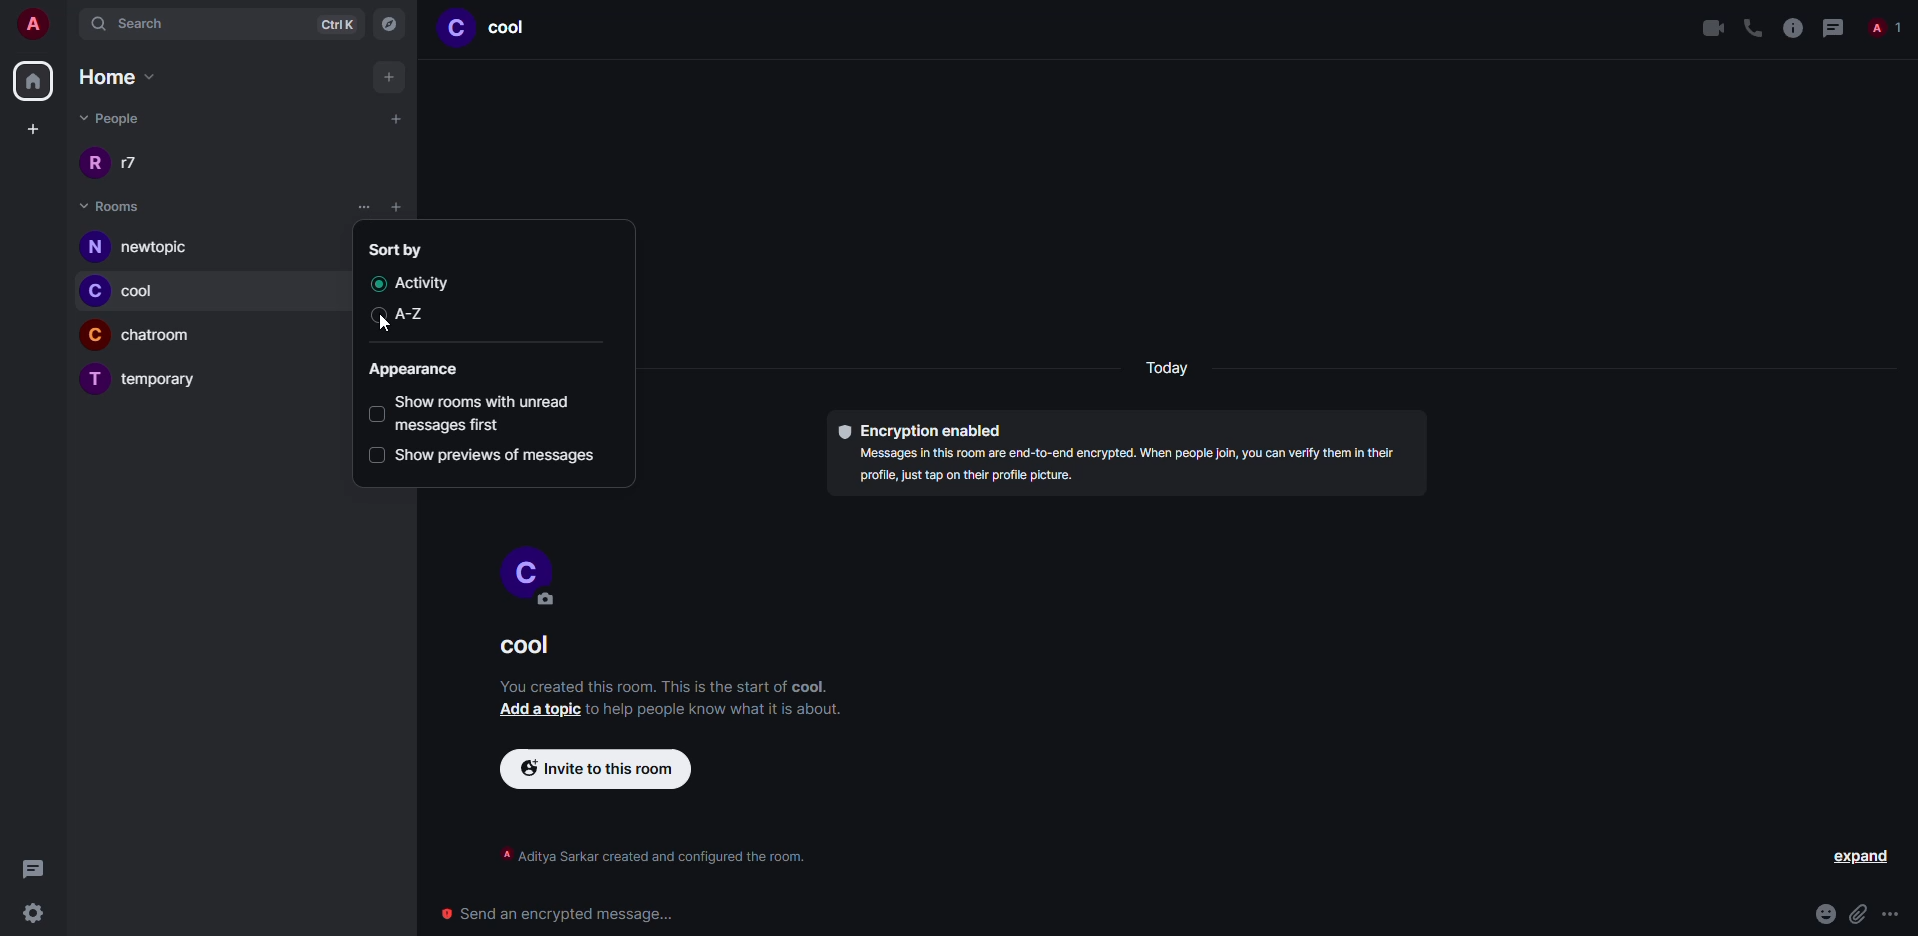  What do you see at coordinates (108, 117) in the screenshot?
I see `people` at bounding box center [108, 117].